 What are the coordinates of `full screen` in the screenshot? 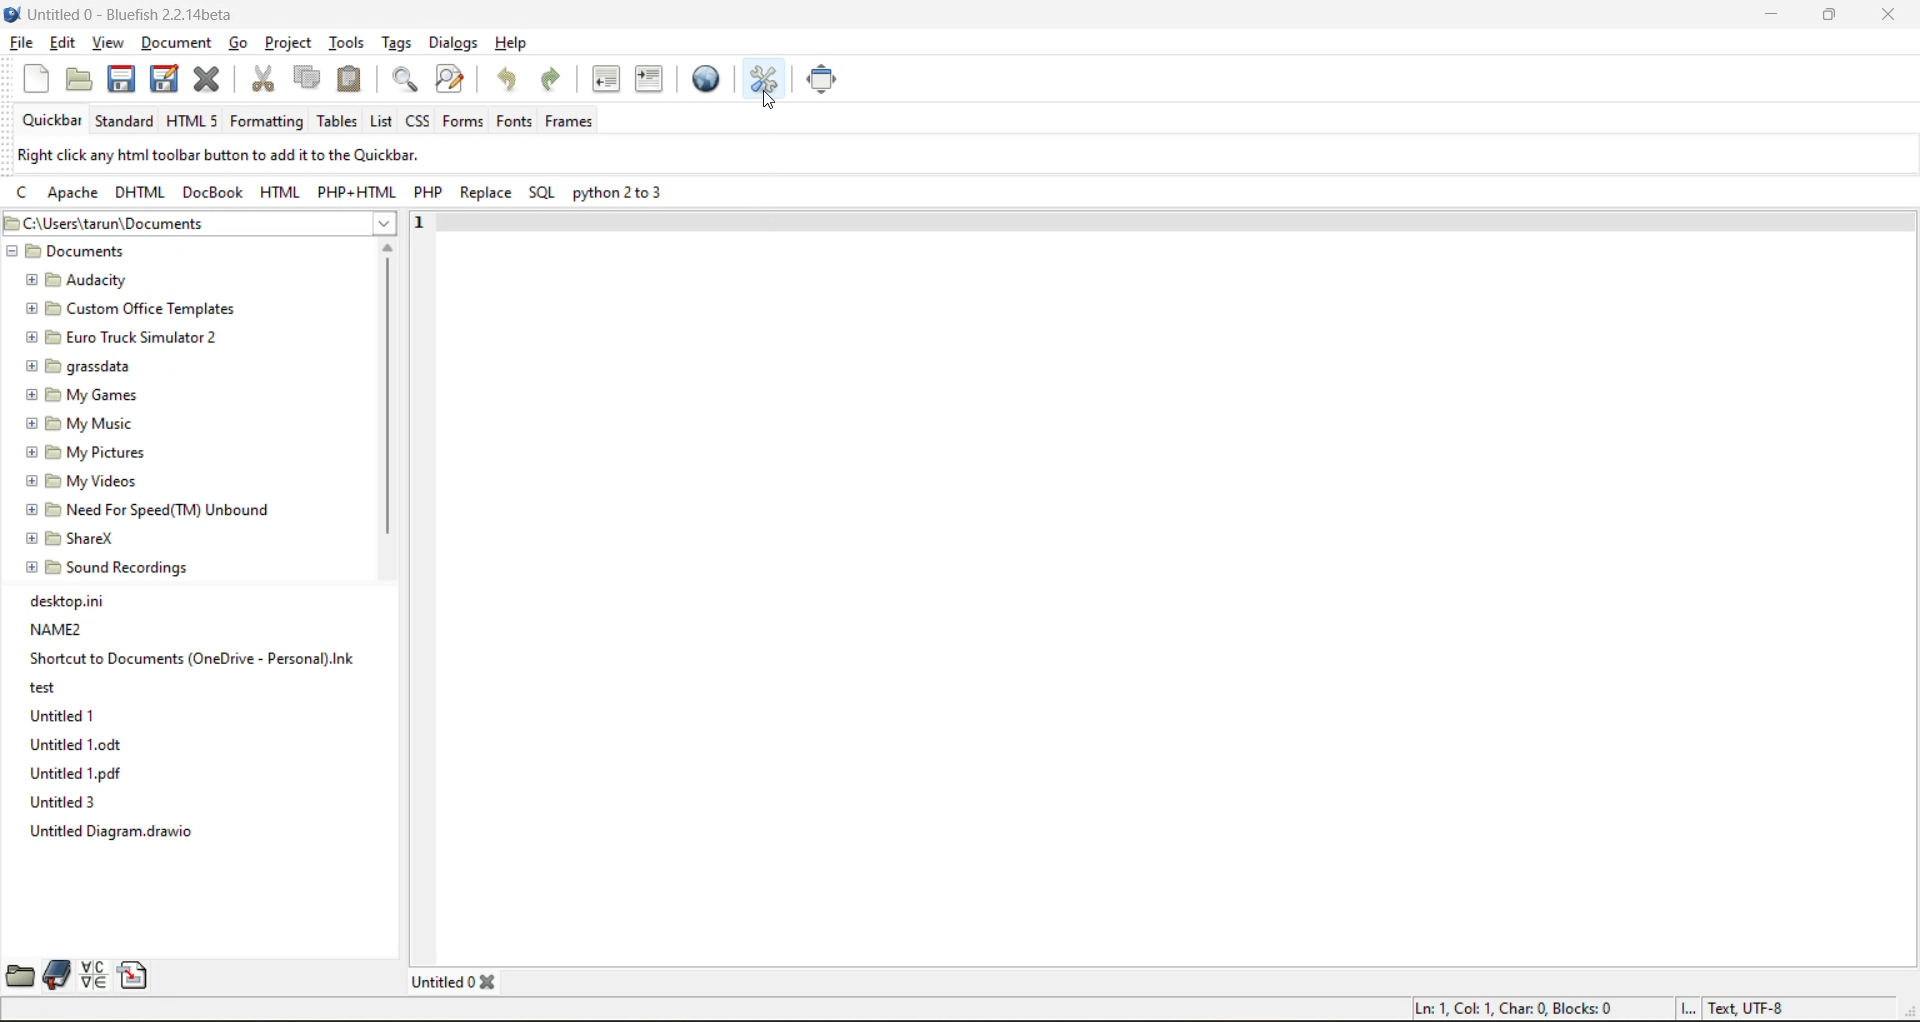 It's located at (823, 81).